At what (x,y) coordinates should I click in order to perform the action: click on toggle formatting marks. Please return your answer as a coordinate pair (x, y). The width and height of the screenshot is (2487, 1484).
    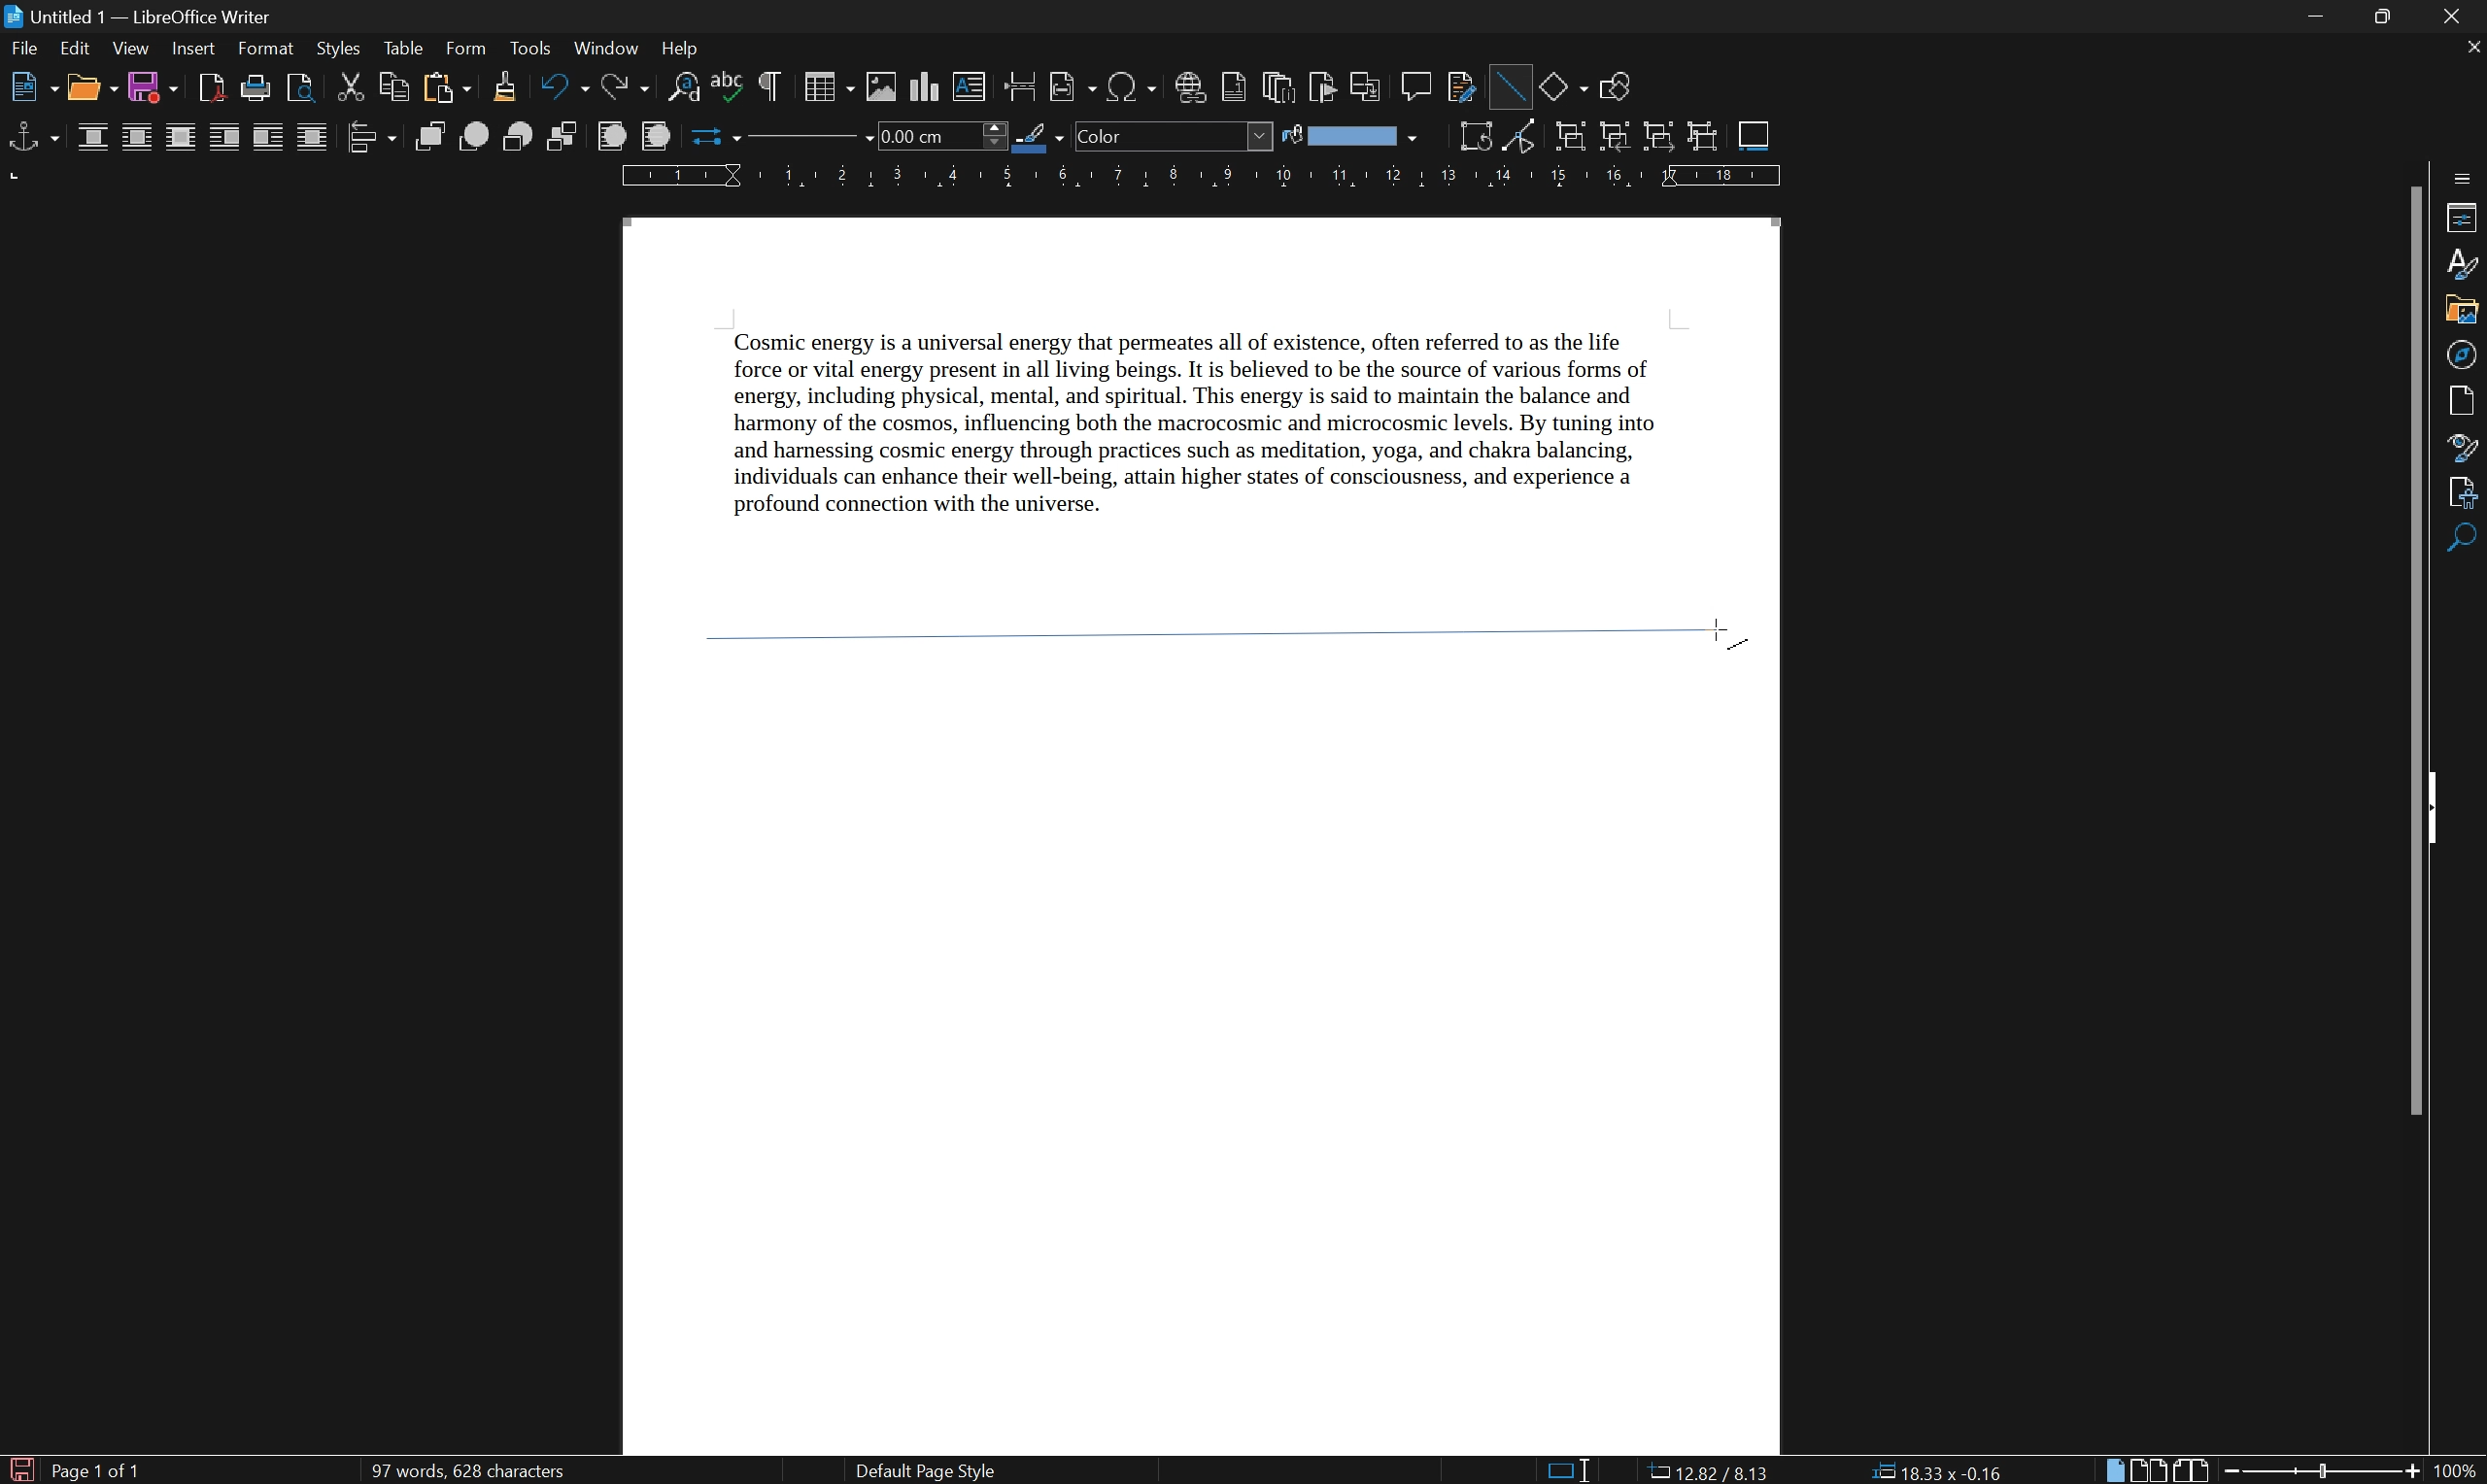
    Looking at the image, I should click on (771, 86).